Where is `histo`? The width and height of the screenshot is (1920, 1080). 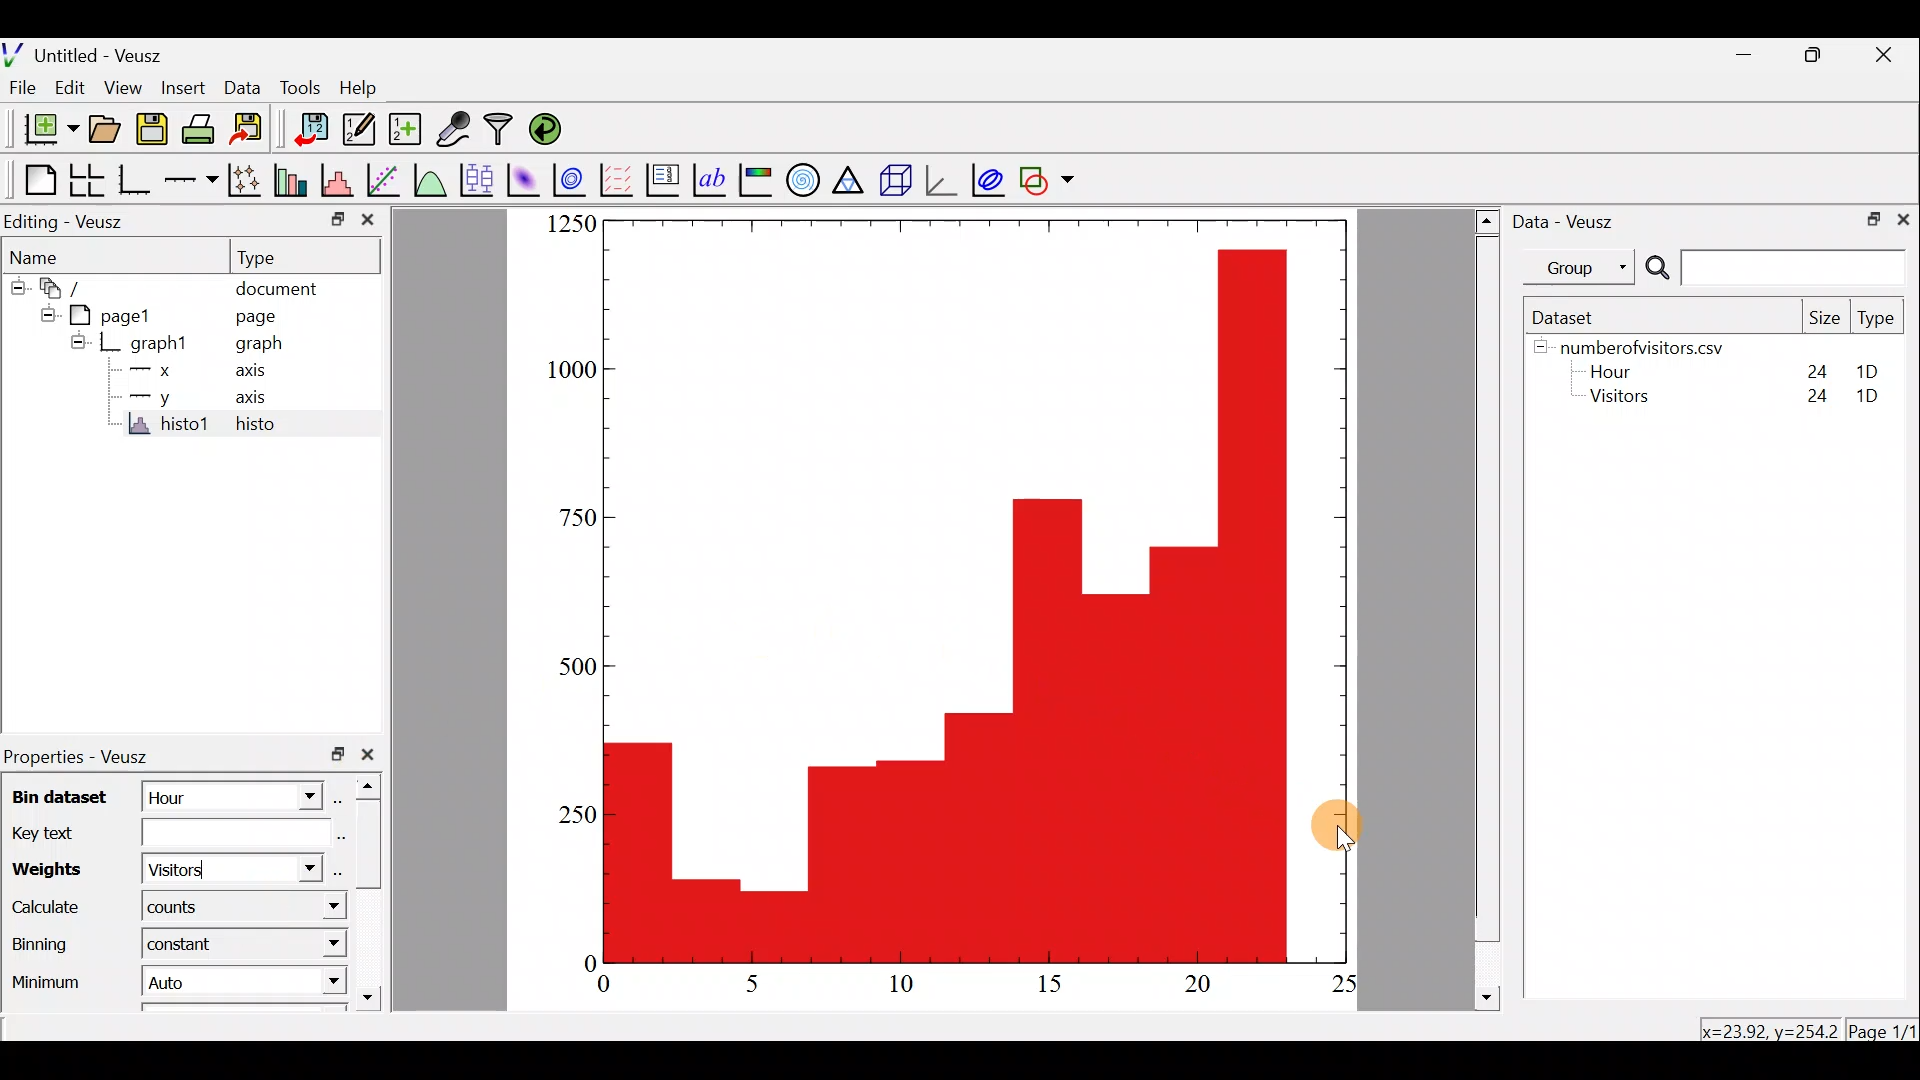
histo is located at coordinates (258, 427).